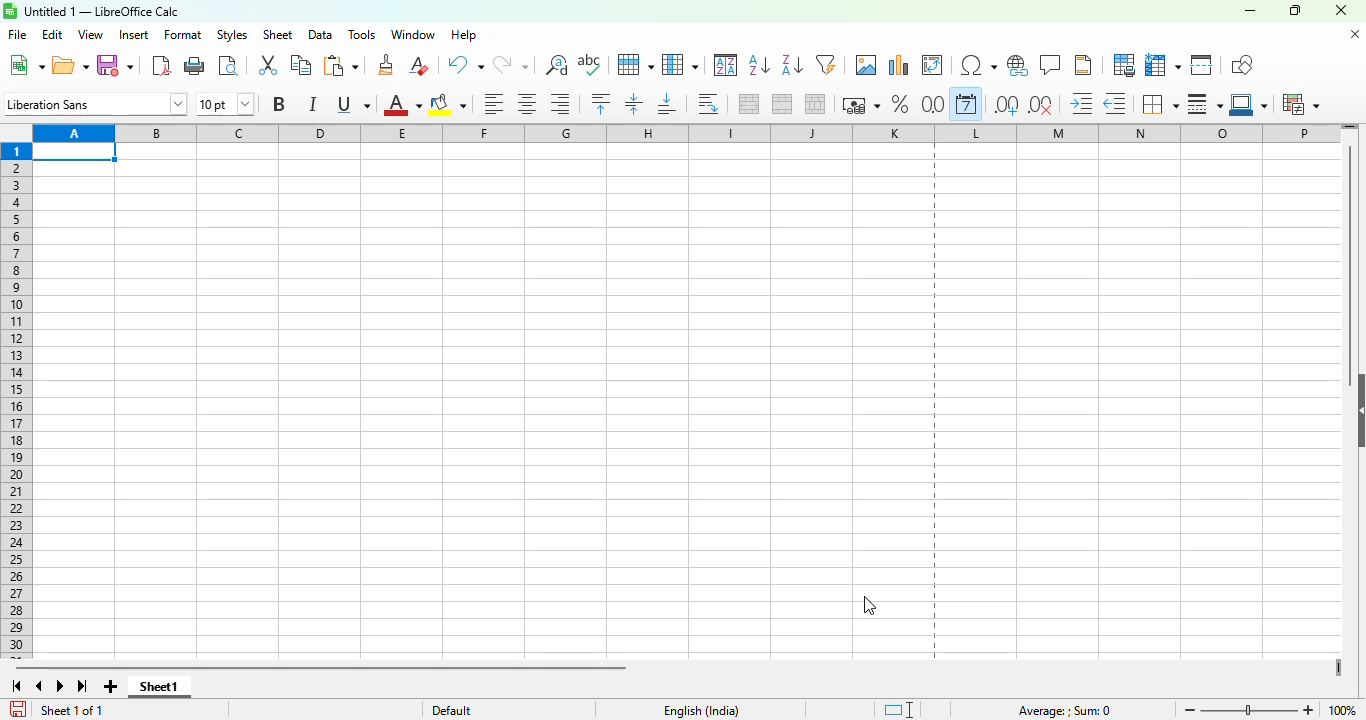  What do you see at coordinates (1204, 104) in the screenshot?
I see `border style` at bounding box center [1204, 104].